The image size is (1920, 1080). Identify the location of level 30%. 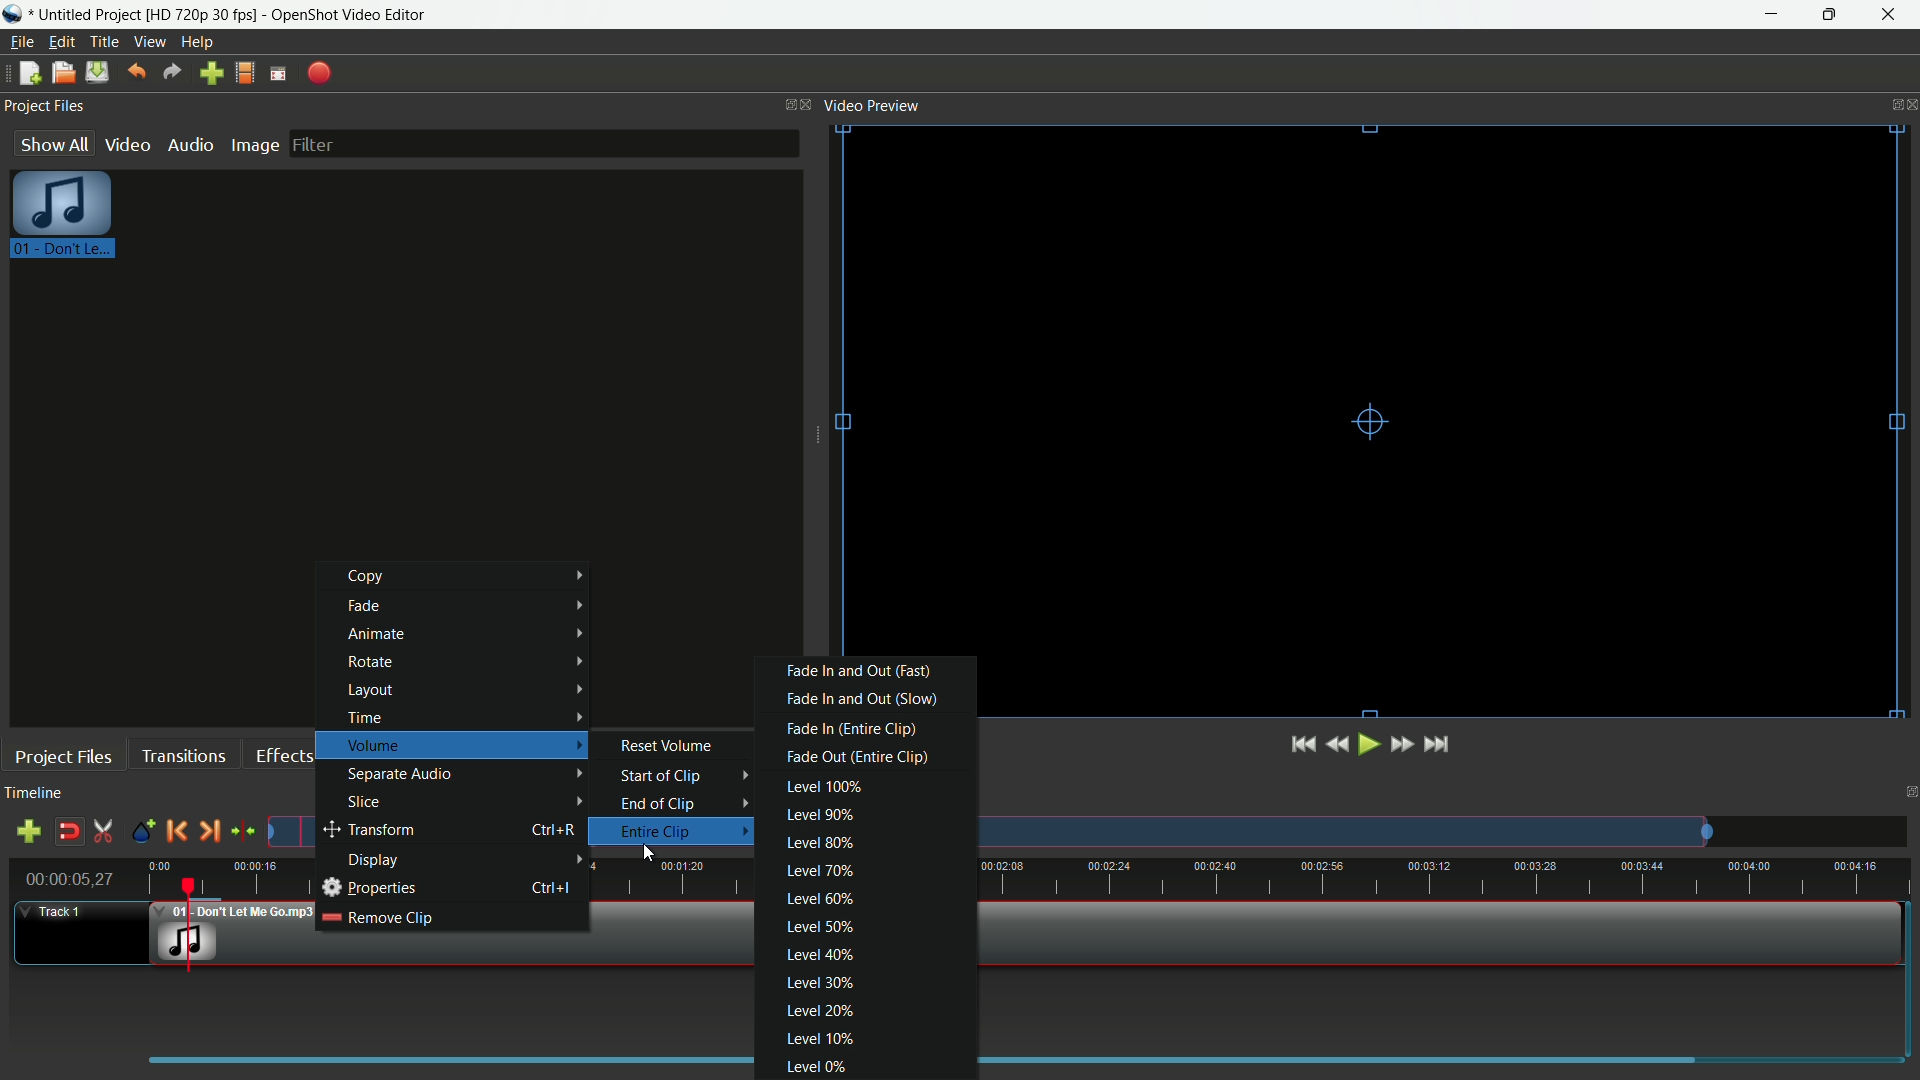
(818, 983).